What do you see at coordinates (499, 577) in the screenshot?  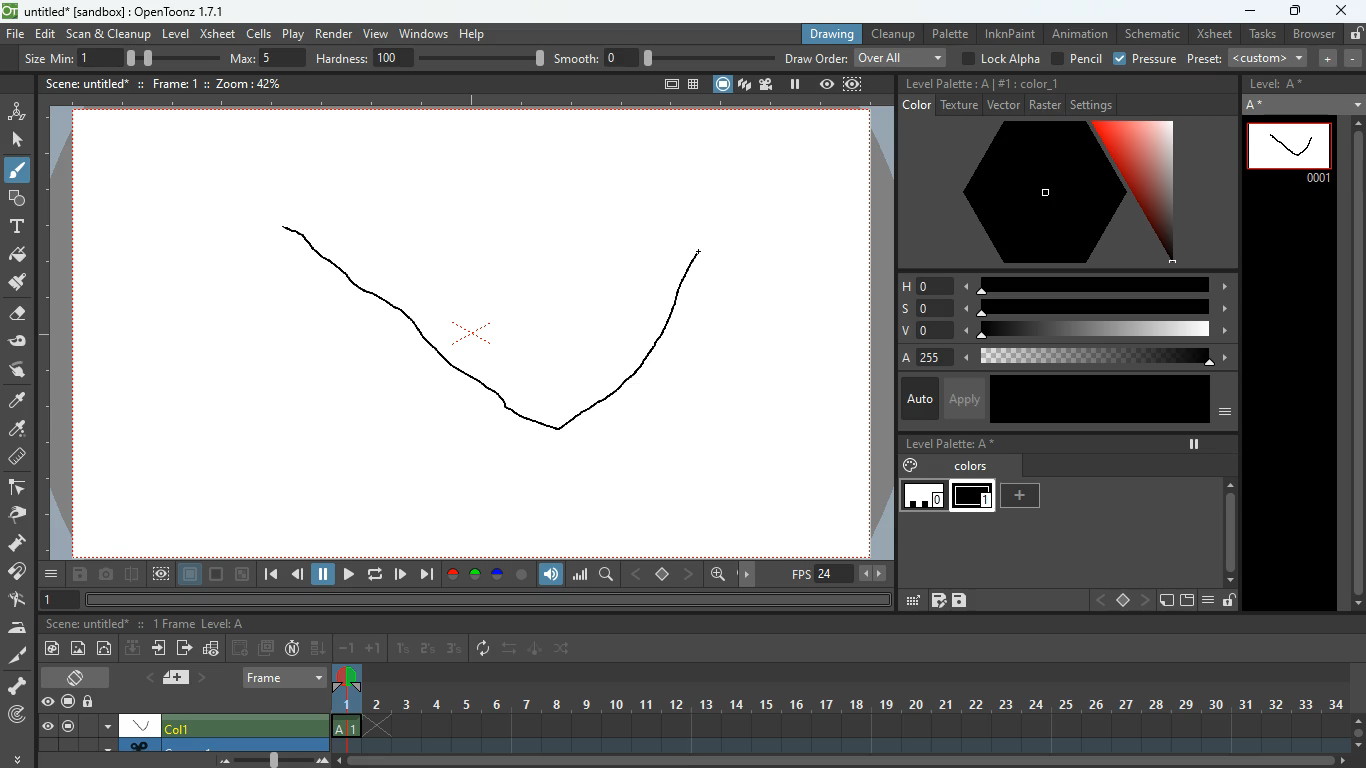 I see `blue` at bounding box center [499, 577].